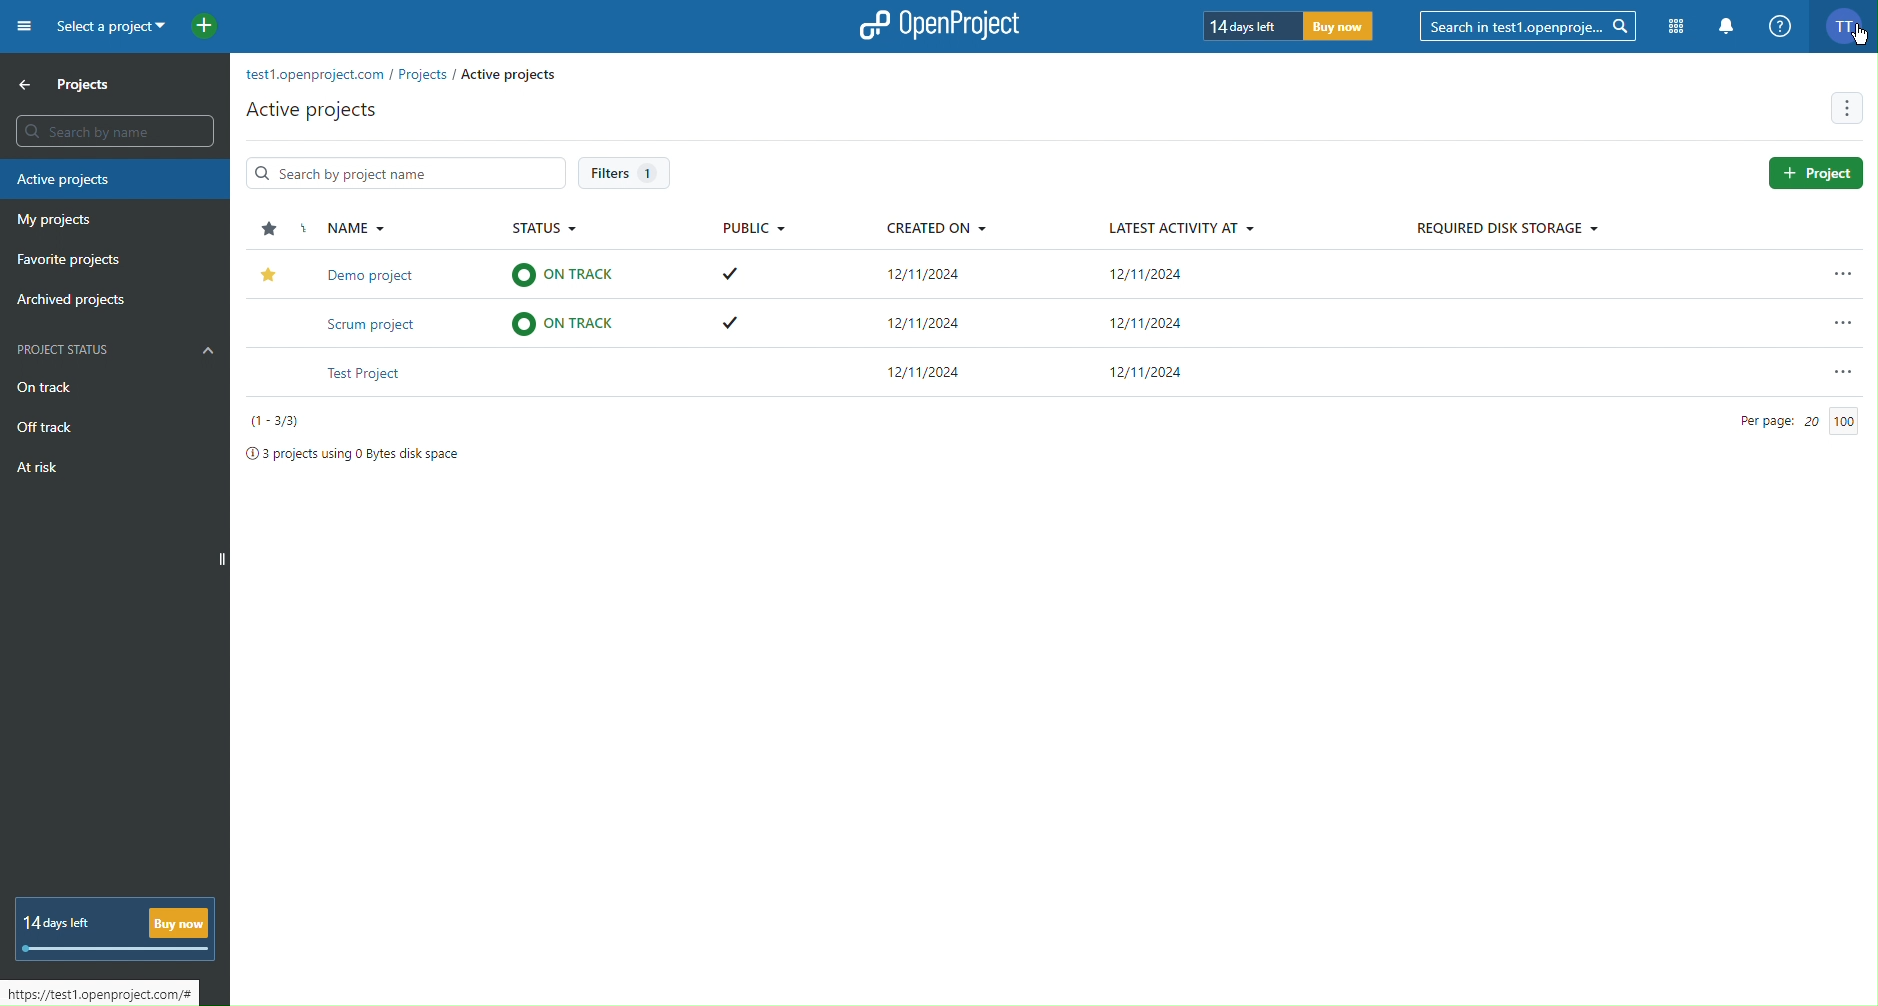  What do you see at coordinates (737, 326) in the screenshot?
I see `Tick` at bounding box center [737, 326].